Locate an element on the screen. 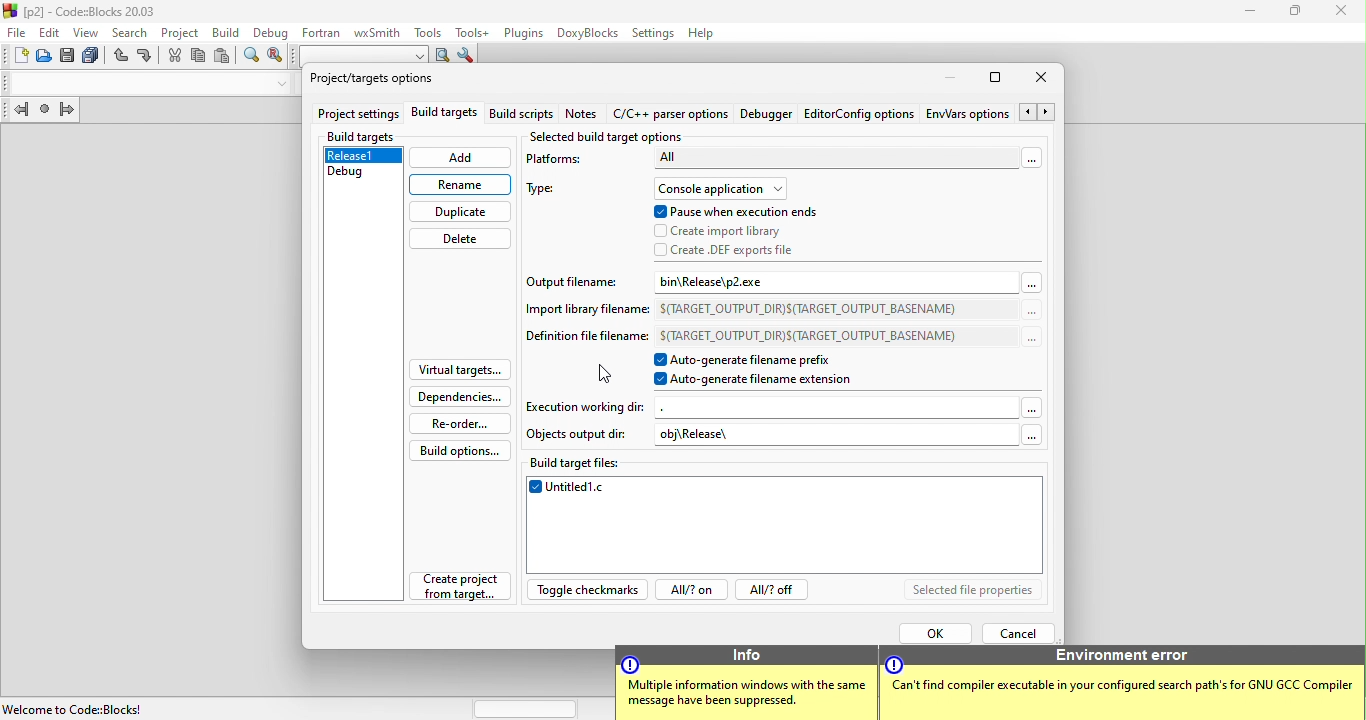 This screenshot has width=1366, height=720. objects output dir is located at coordinates (578, 434).